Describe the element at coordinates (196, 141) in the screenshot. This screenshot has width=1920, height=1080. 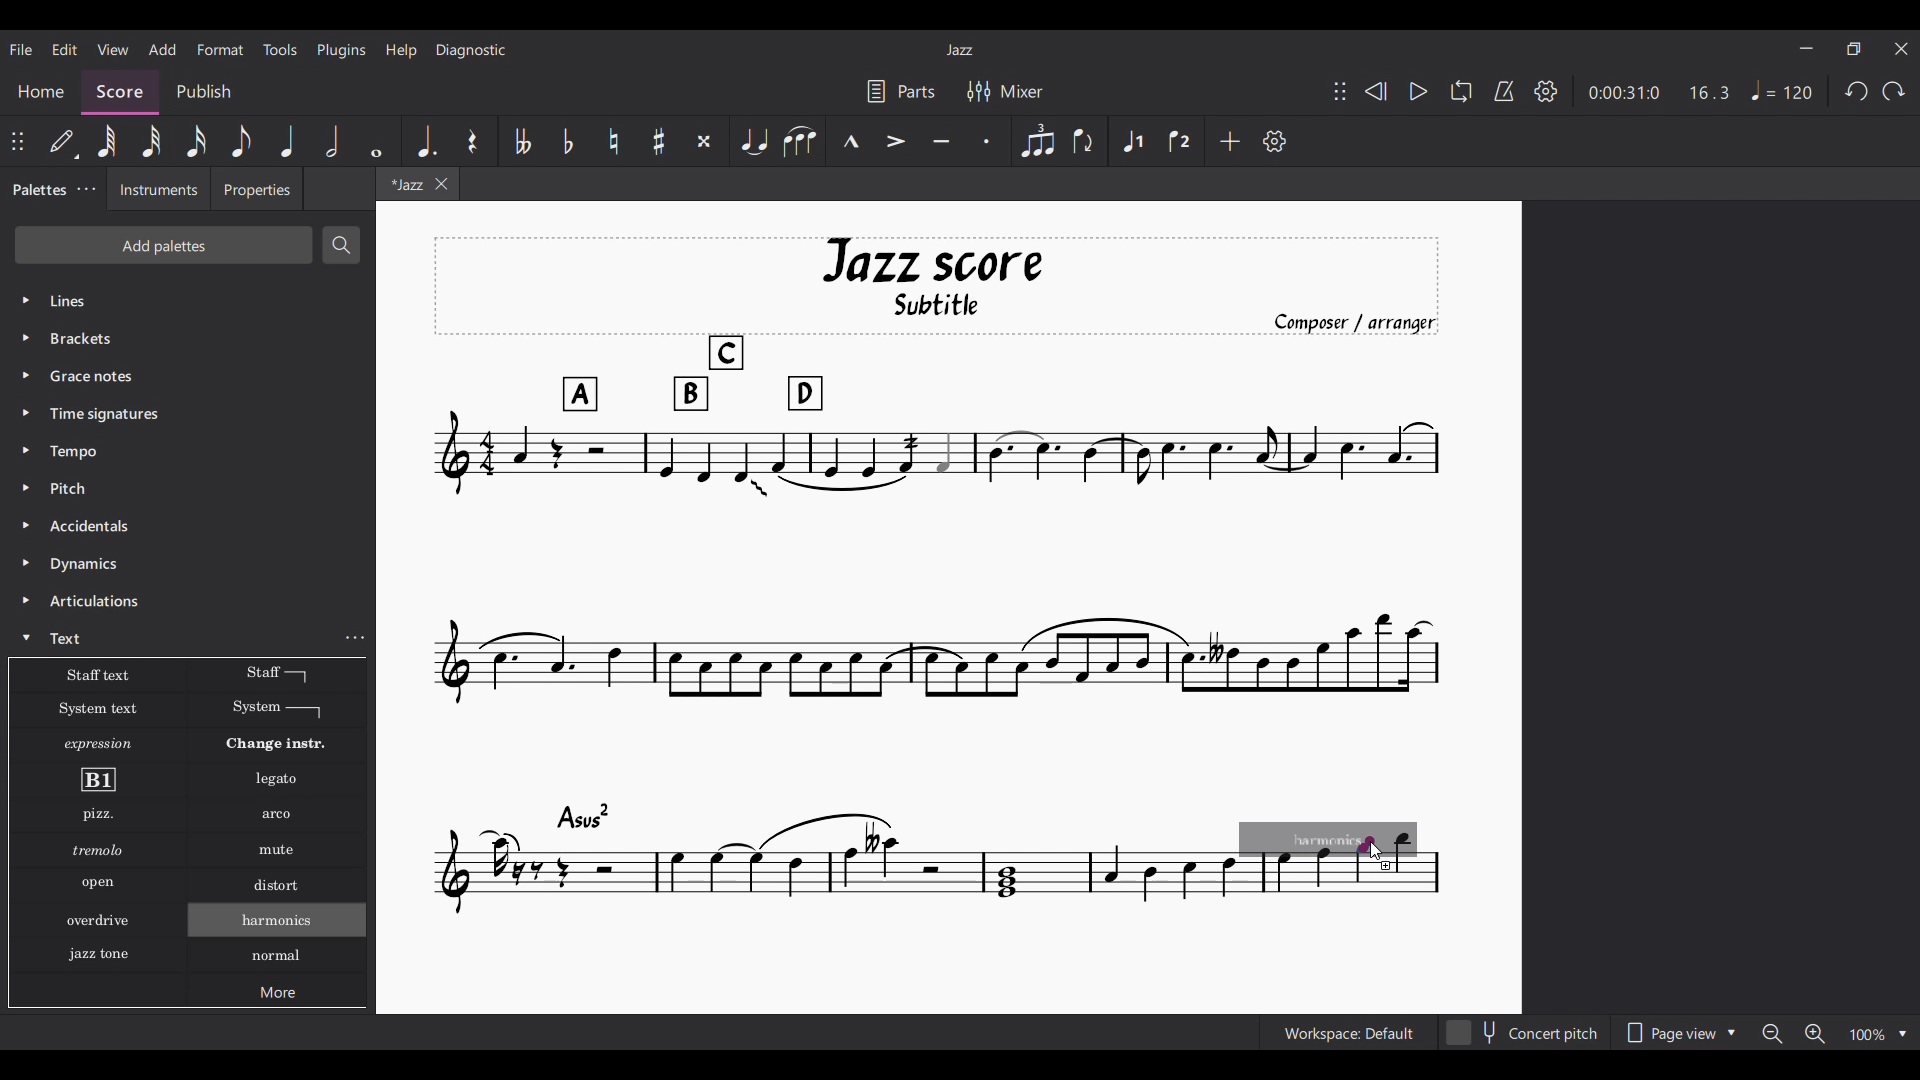
I see `16th note` at that location.